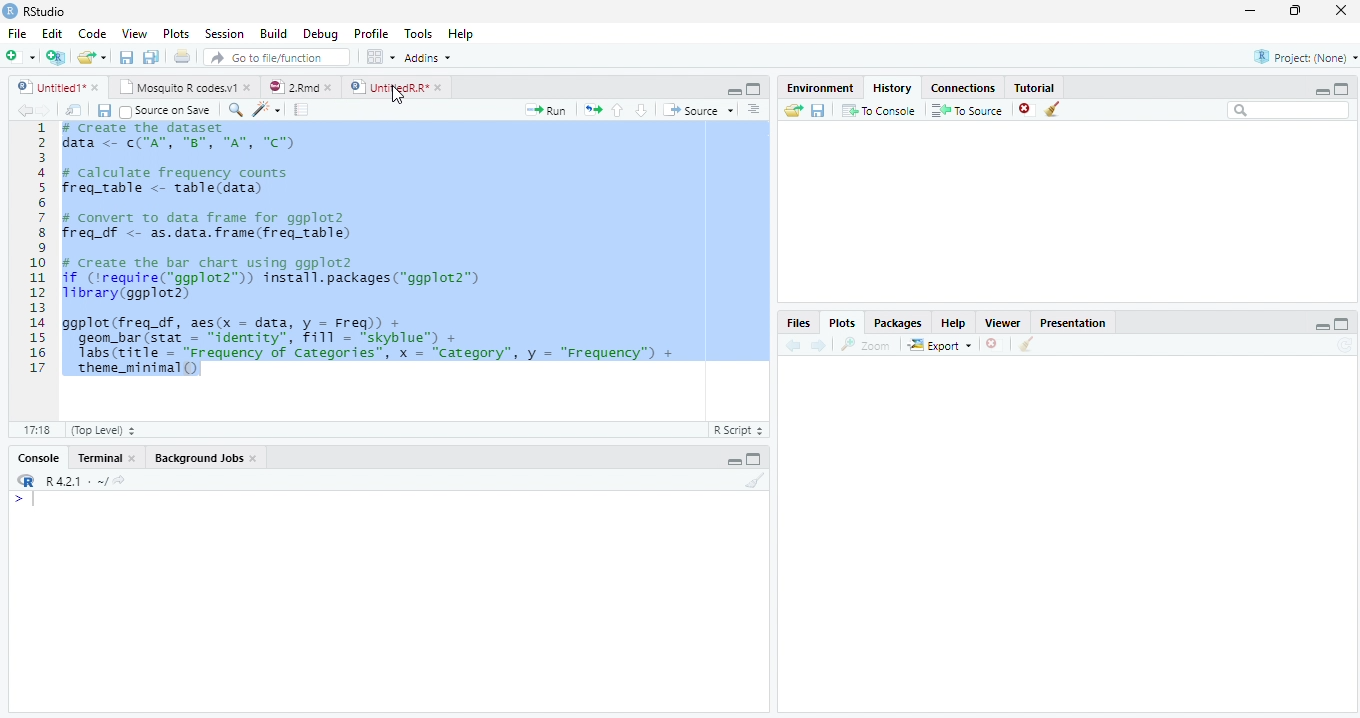 The image size is (1360, 718). Describe the element at coordinates (224, 35) in the screenshot. I see `Session` at that location.